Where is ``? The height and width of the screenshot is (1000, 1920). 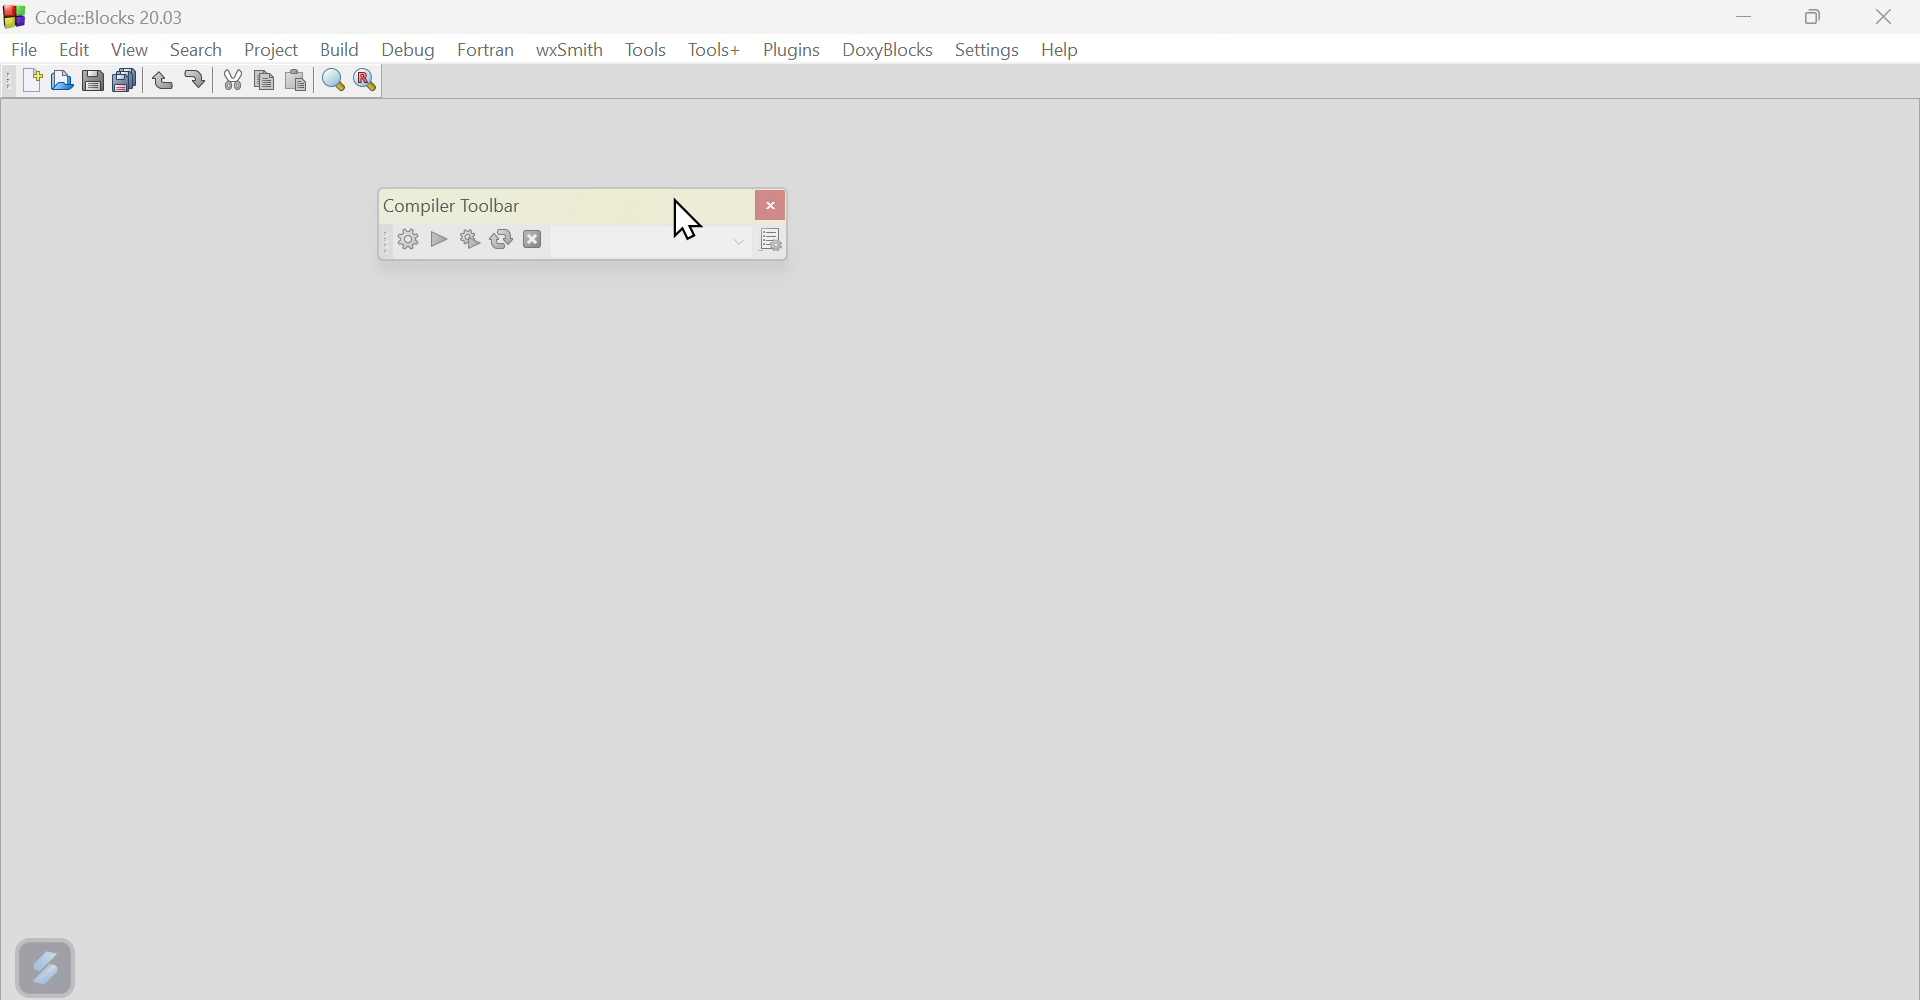
 is located at coordinates (469, 236).